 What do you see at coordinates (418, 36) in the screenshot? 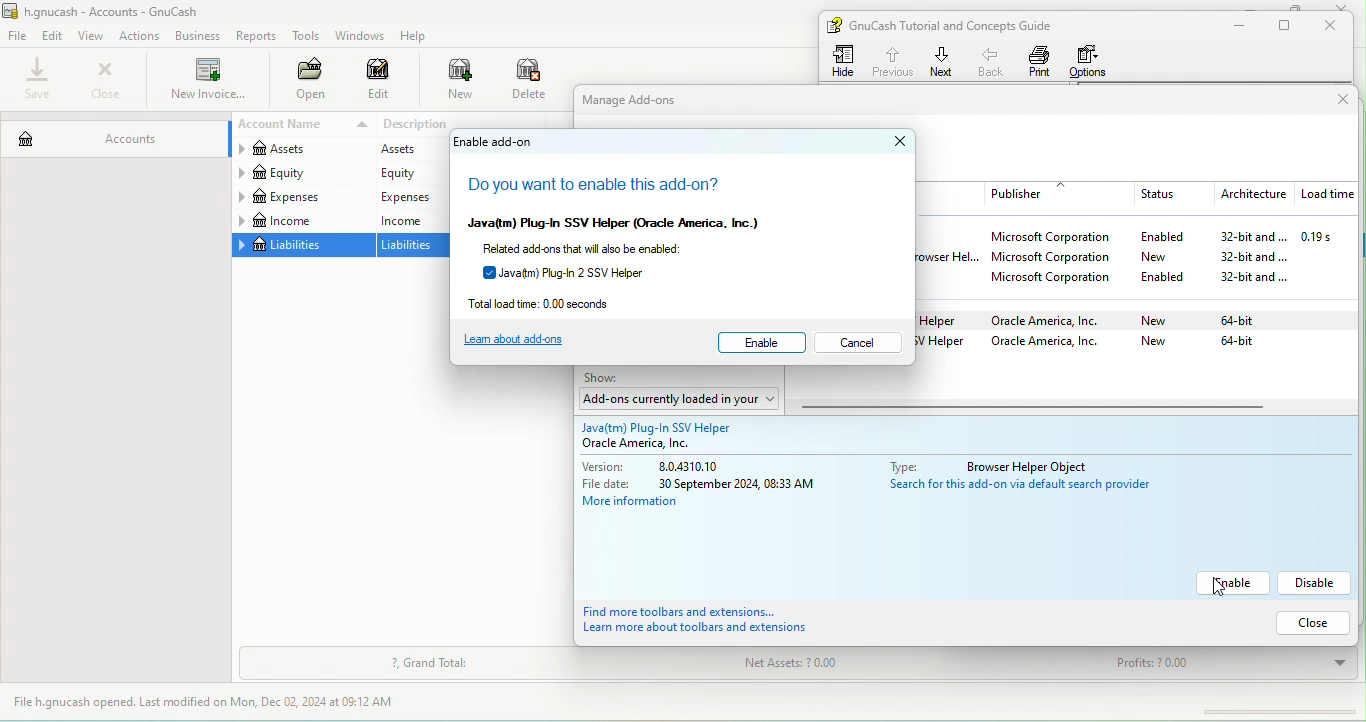
I see `help` at bounding box center [418, 36].